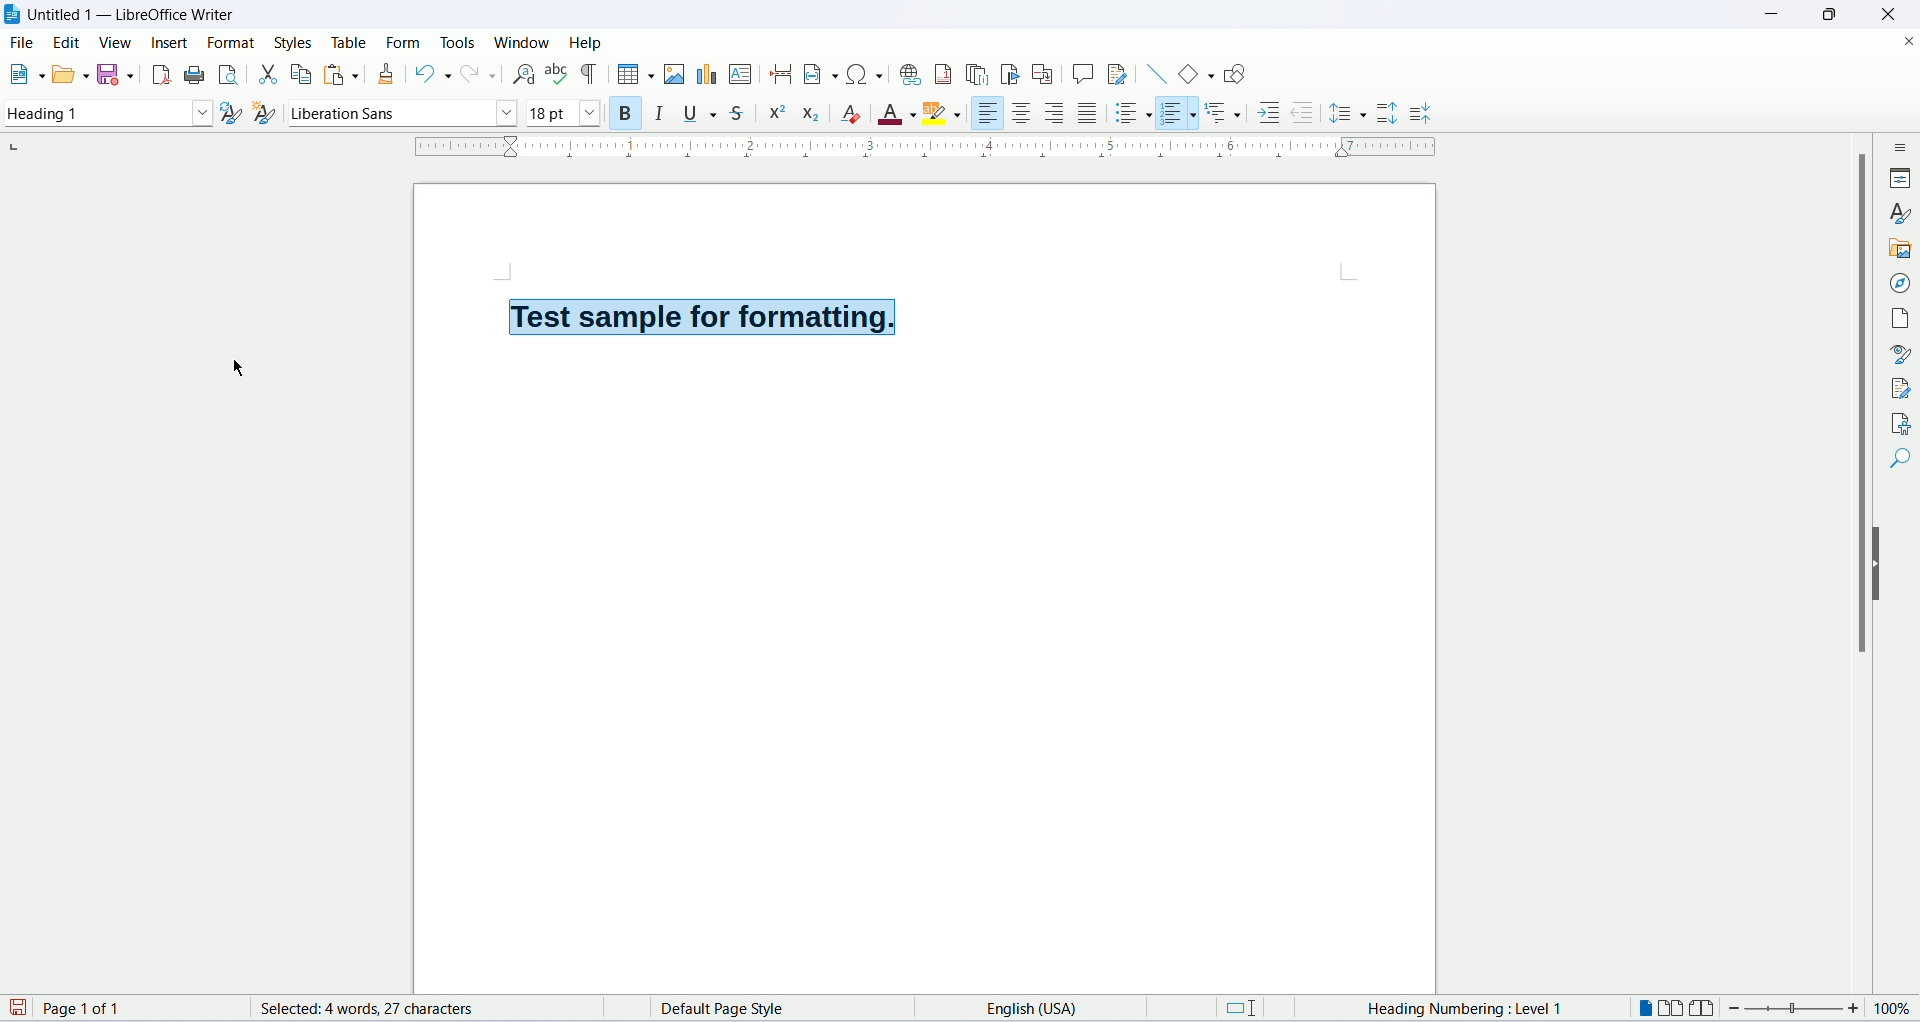 The width and height of the screenshot is (1920, 1022). I want to click on decrease paragraph spacing, so click(1421, 115).